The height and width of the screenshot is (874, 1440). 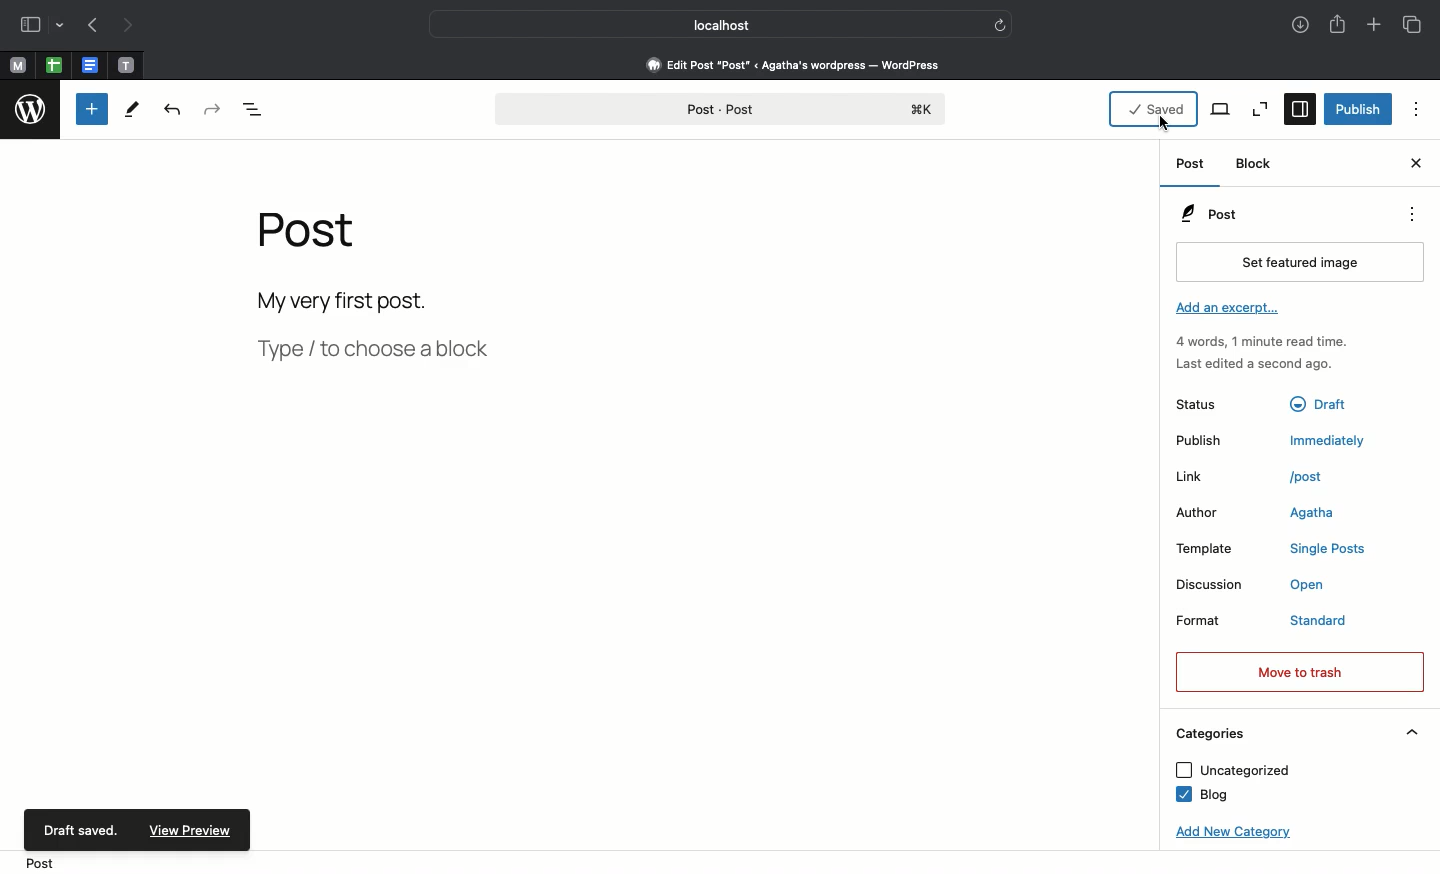 What do you see at coordinates (1298, 672) in the screenshot?
I see `Move to trash` at bounding box center [1298, 672].